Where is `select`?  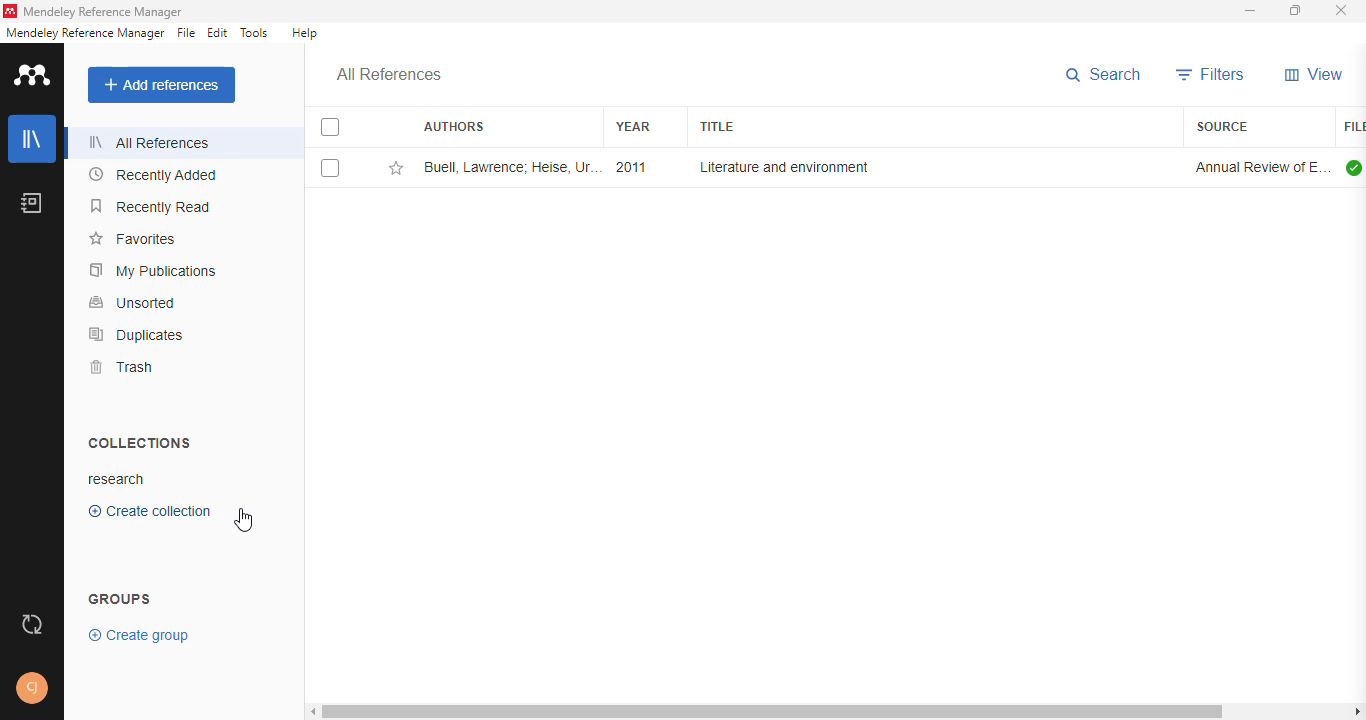
select is located at coordinates (332, 169).